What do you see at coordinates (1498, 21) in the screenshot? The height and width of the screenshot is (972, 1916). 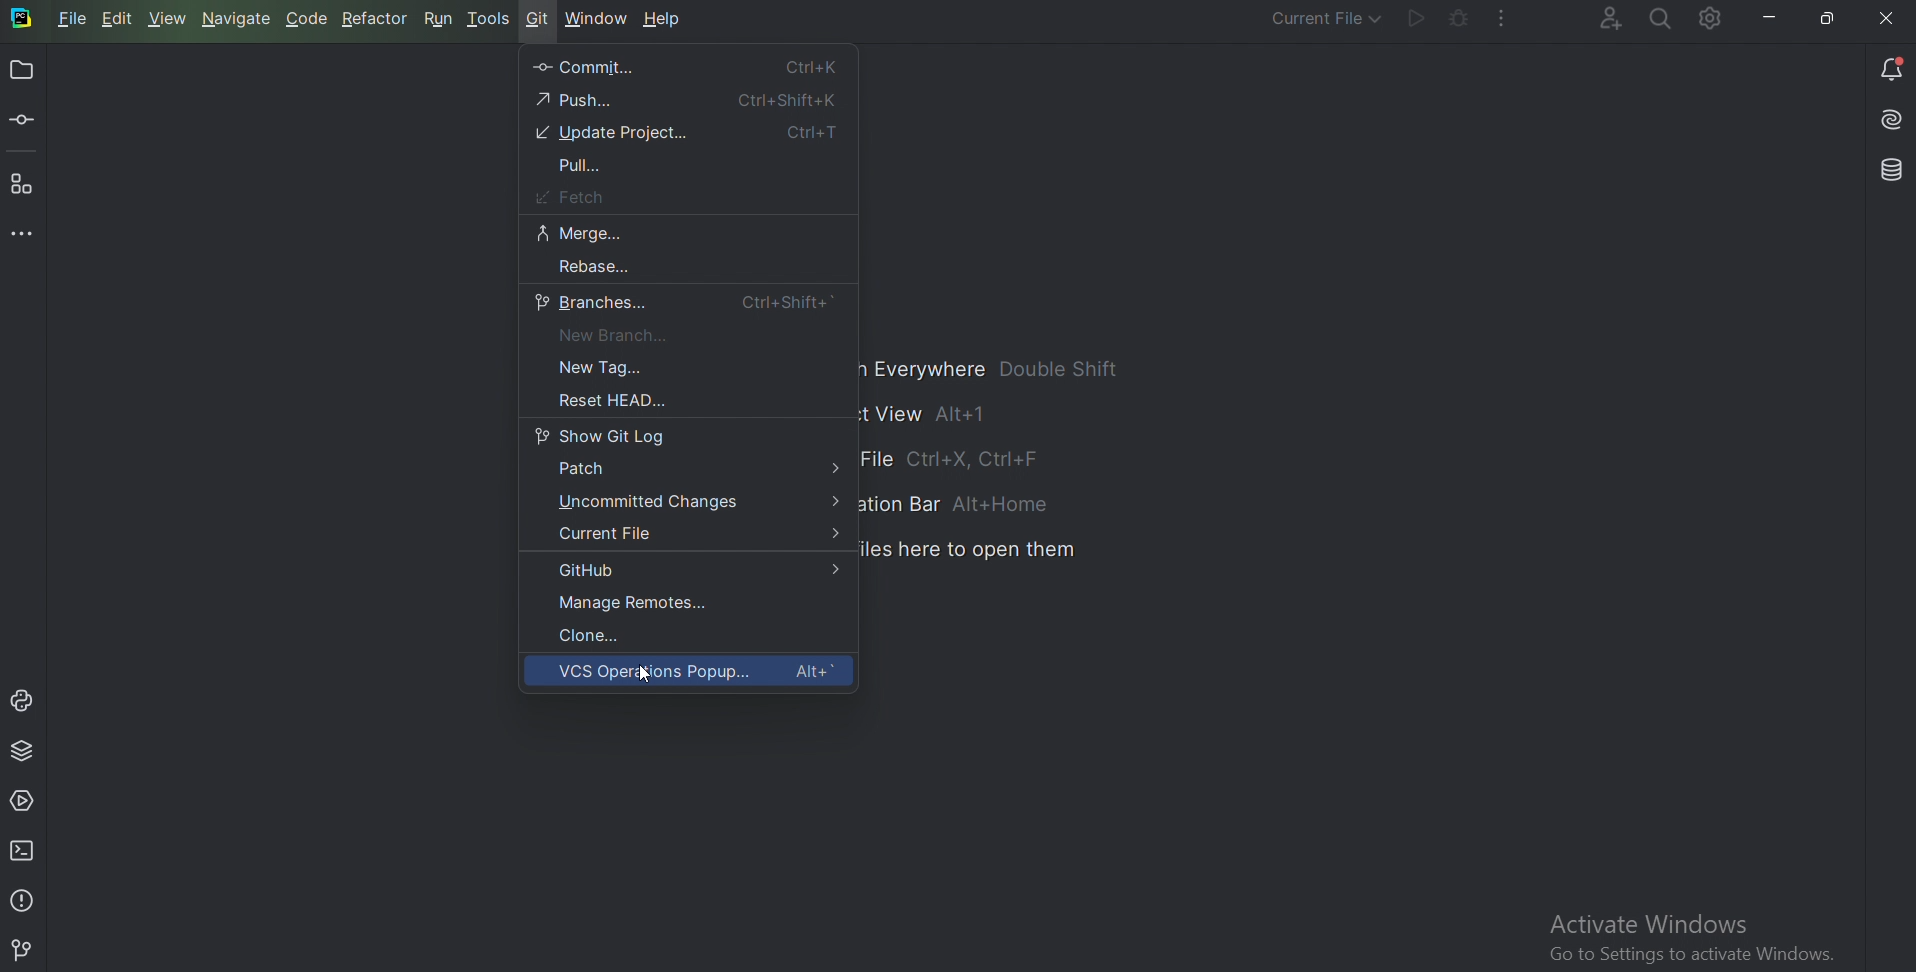 I see `More actions` at bounding box center [1498, 21].